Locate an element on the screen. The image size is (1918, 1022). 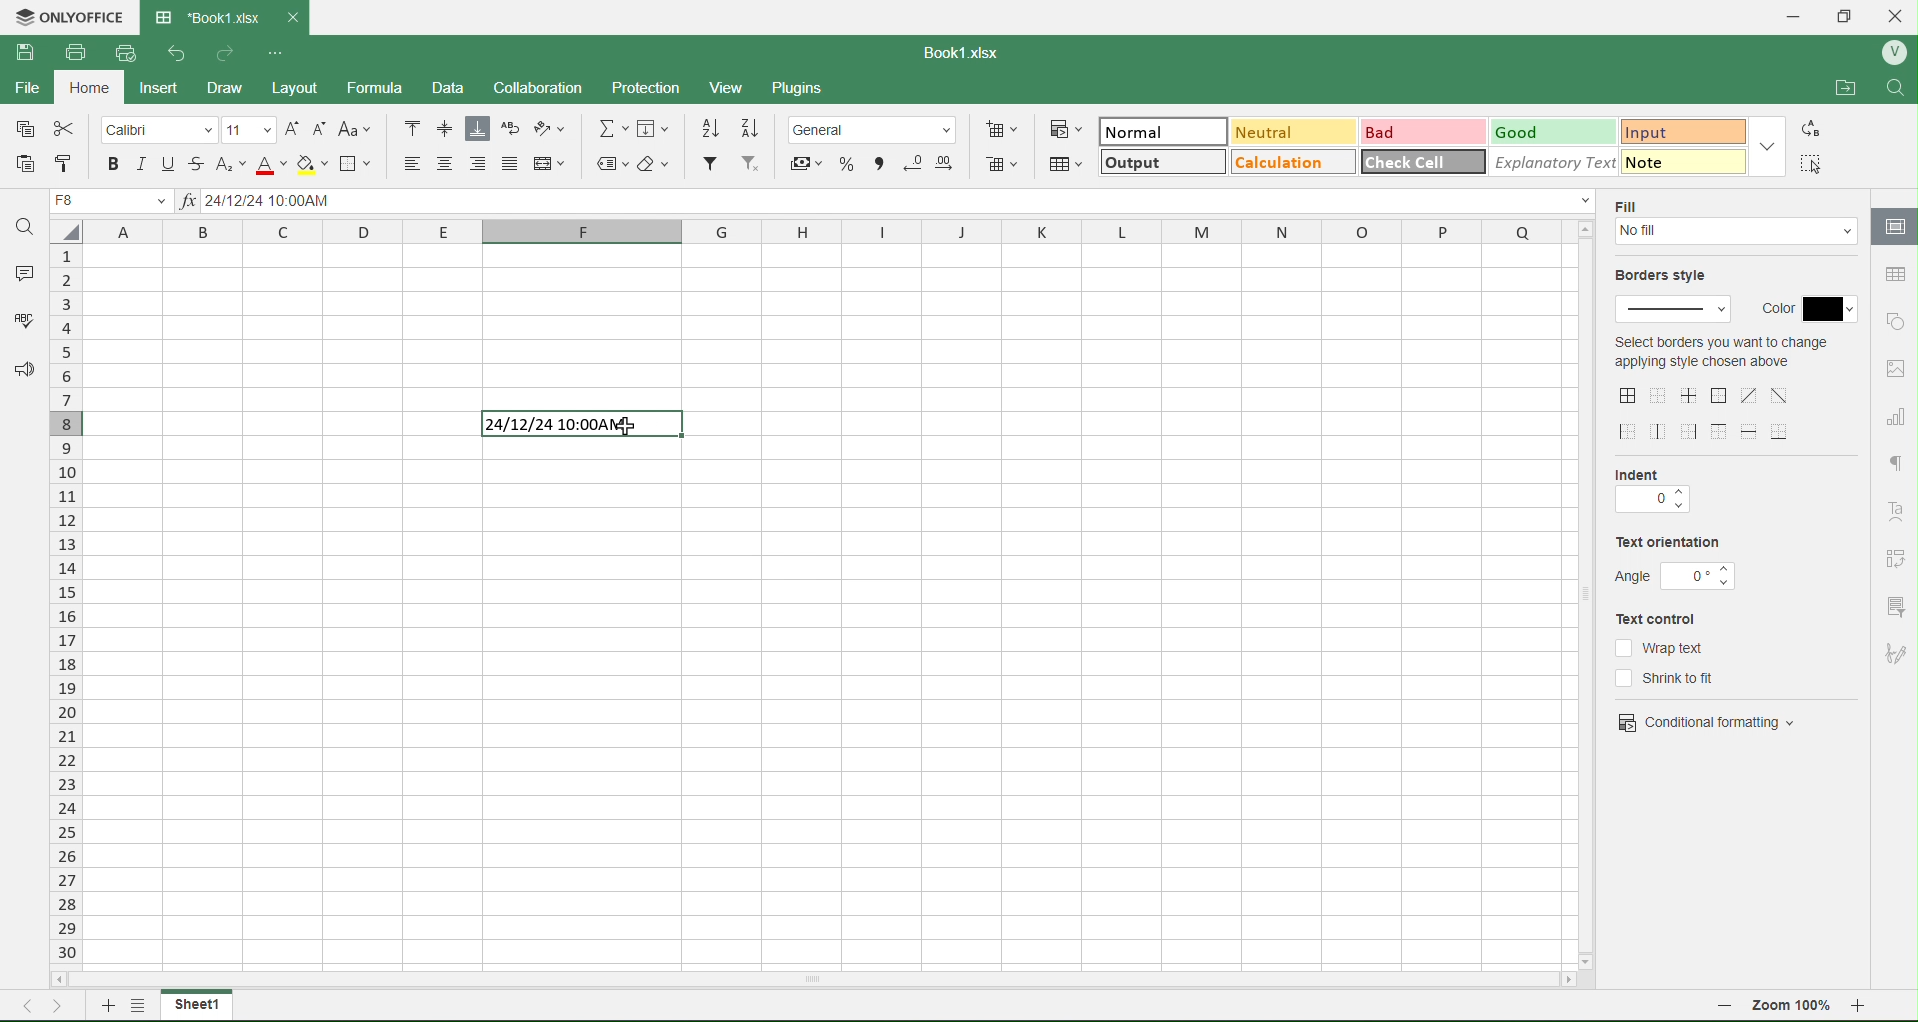
Percentage Style is located at coordinates (843, 164).